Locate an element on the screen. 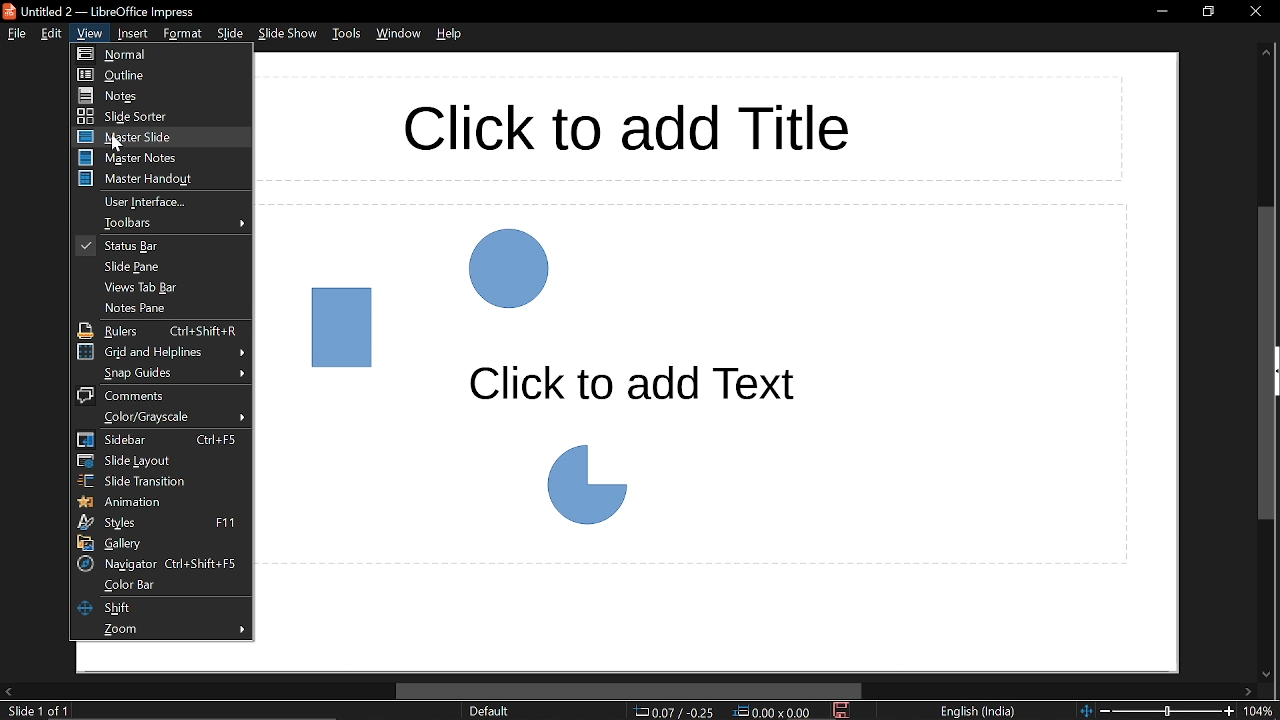  Toolbars is located at coordinates (161, 224).